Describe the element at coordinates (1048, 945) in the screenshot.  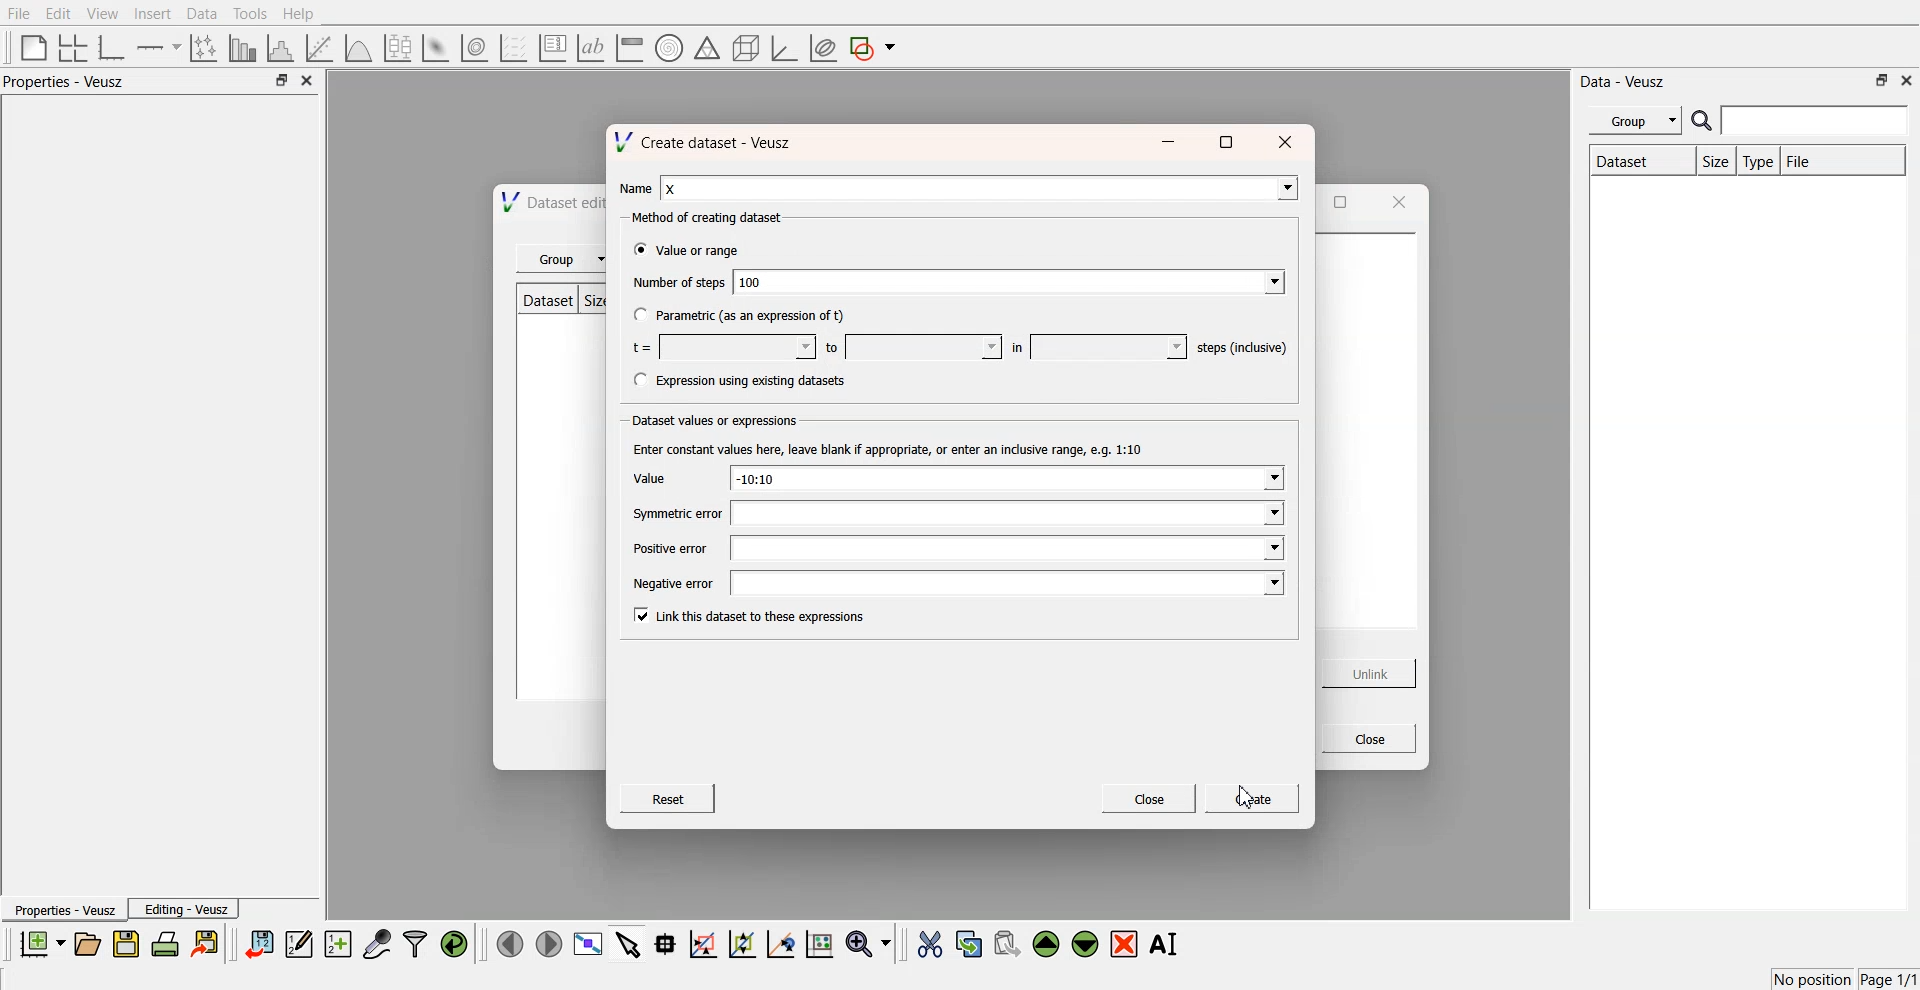
I see `move the selected widgets up` at that location.